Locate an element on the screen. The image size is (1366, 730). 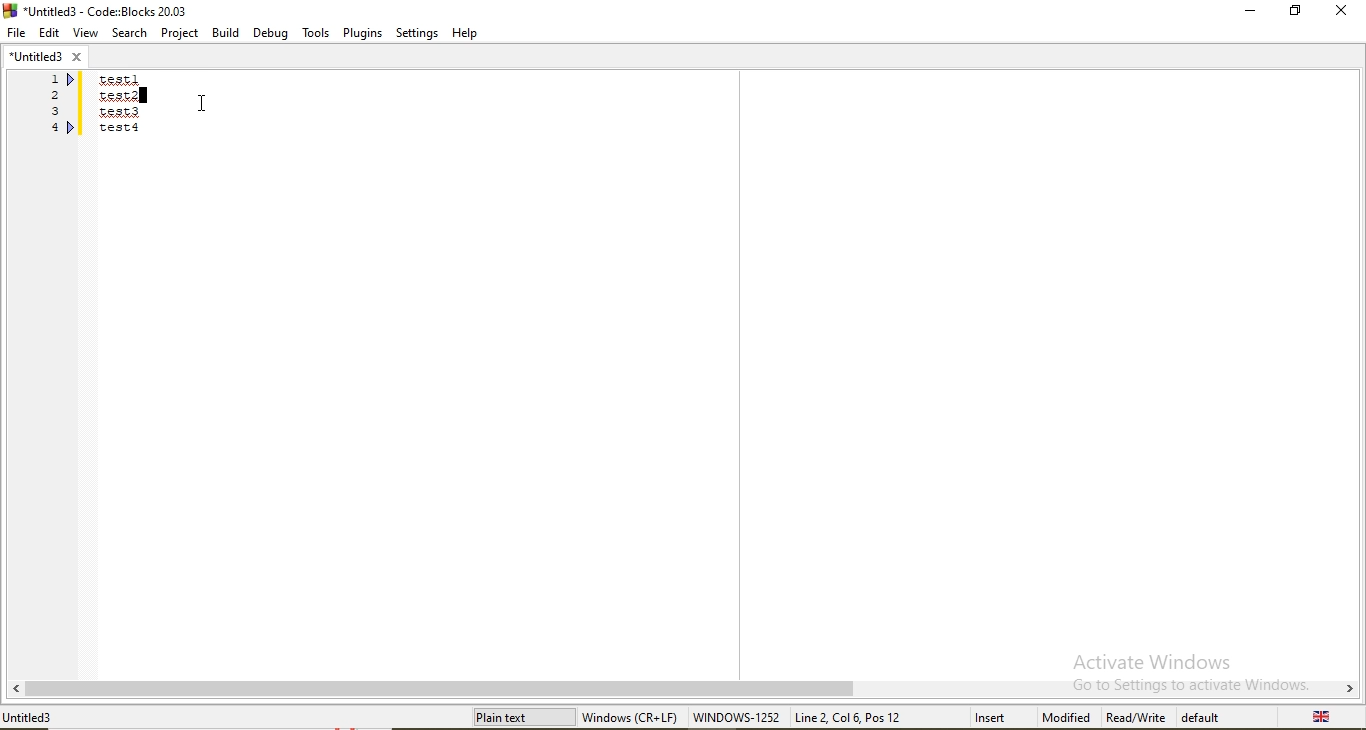
Settings  is located at coordinates (414, 34).